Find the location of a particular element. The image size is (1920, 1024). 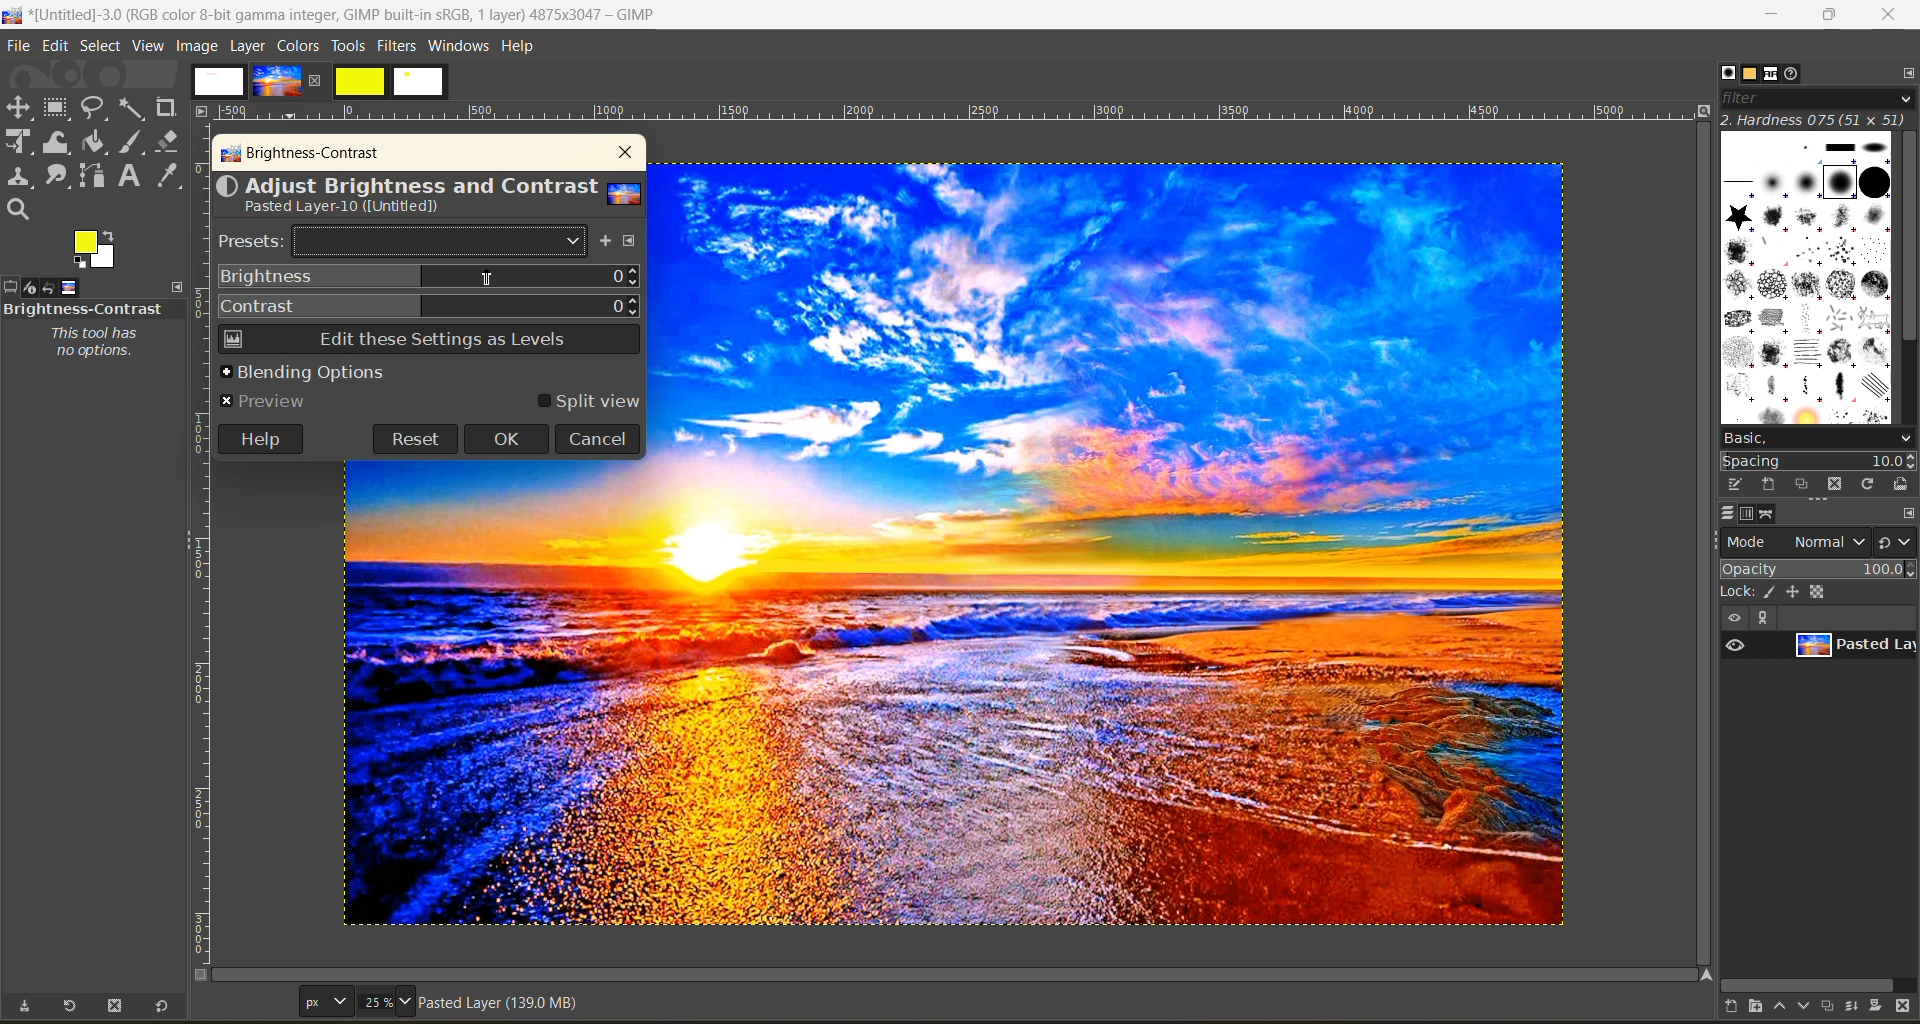

blending options is located at coordinates (302, 371).